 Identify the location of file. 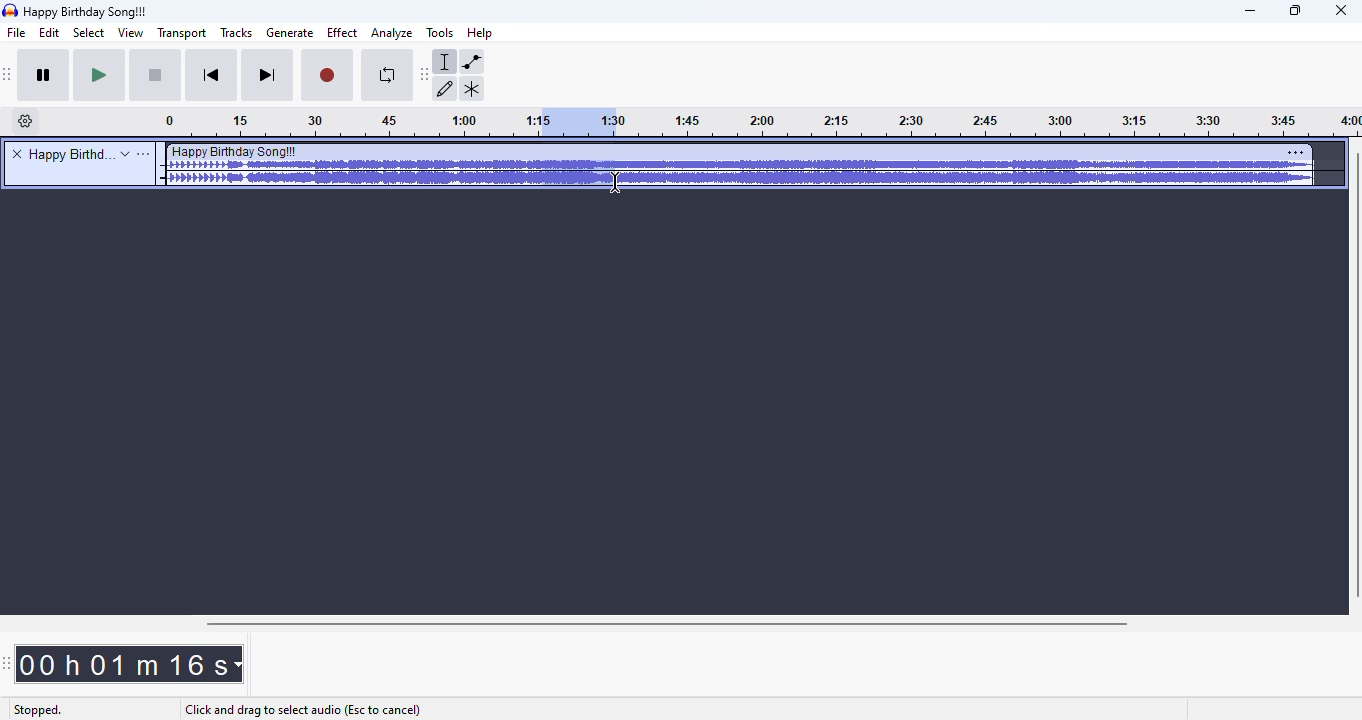
(17, 33).